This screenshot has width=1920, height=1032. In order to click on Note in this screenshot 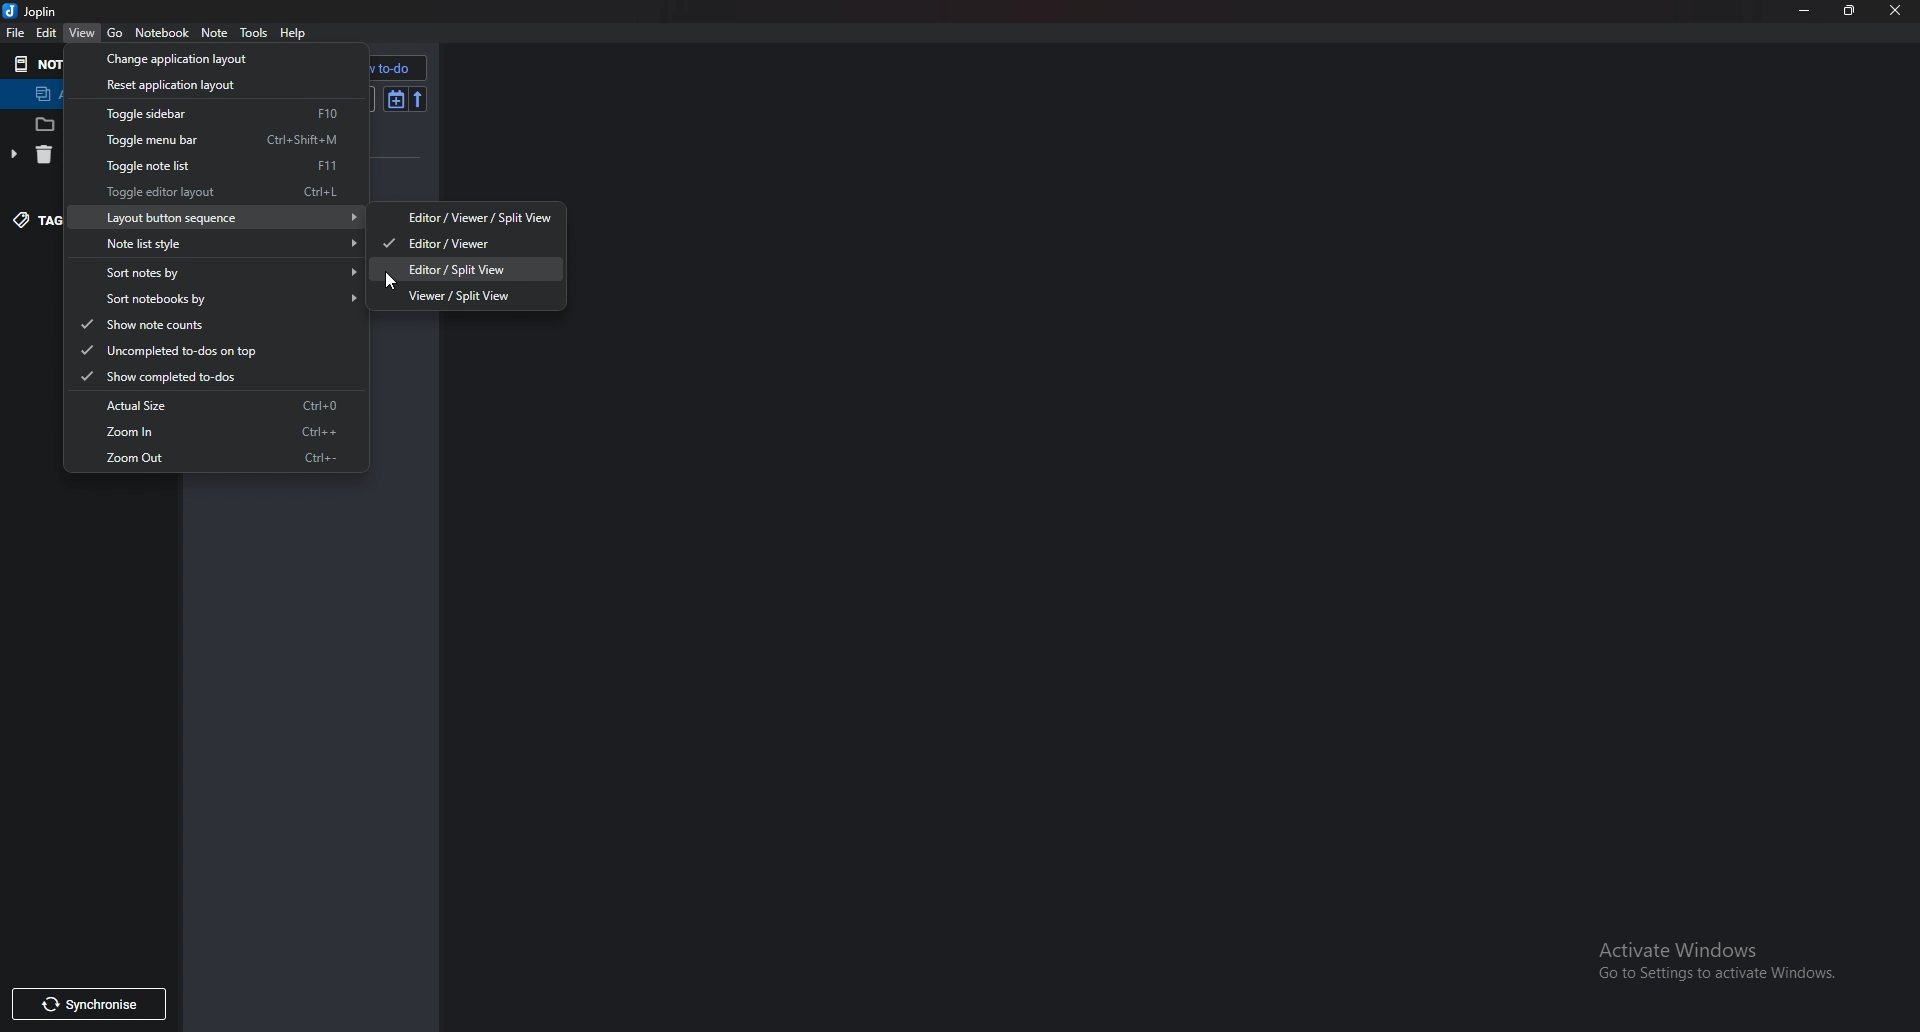, I will do `click(215, 33)`.